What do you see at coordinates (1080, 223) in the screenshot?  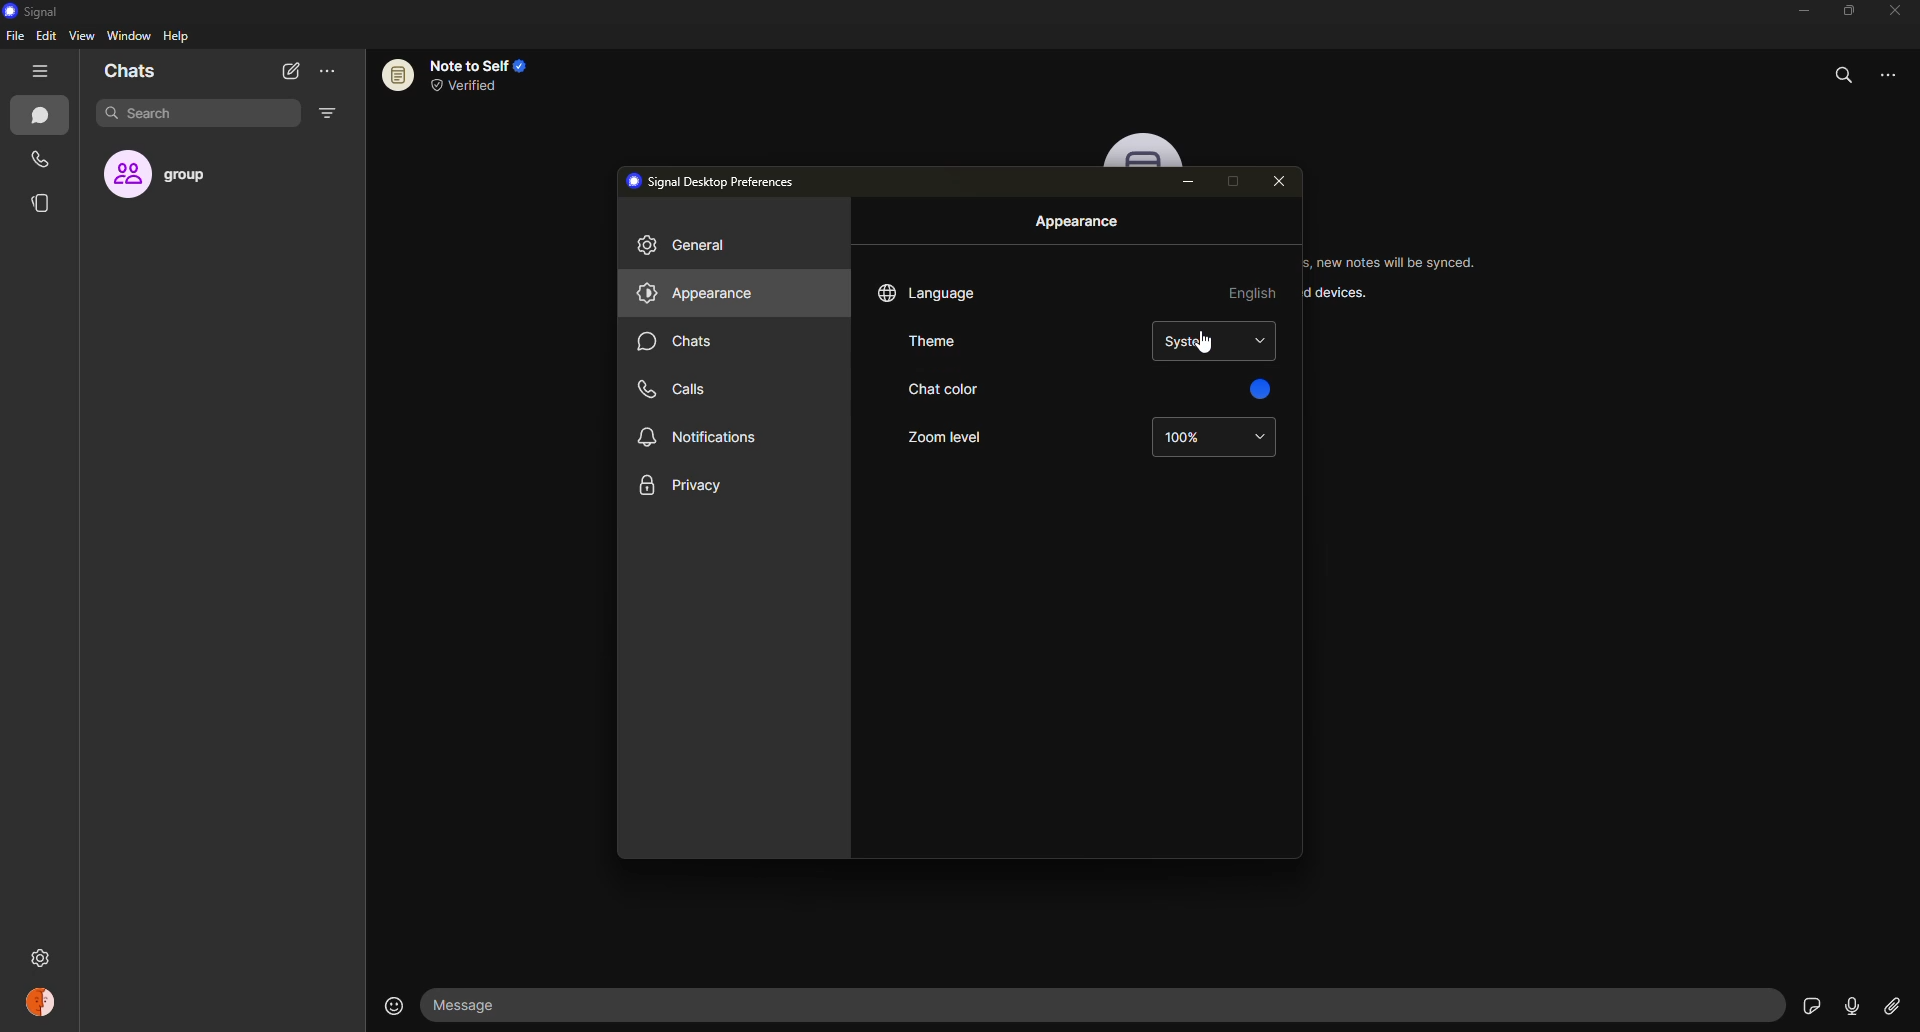 I see `appearance` at bounding box center [1080, 223].